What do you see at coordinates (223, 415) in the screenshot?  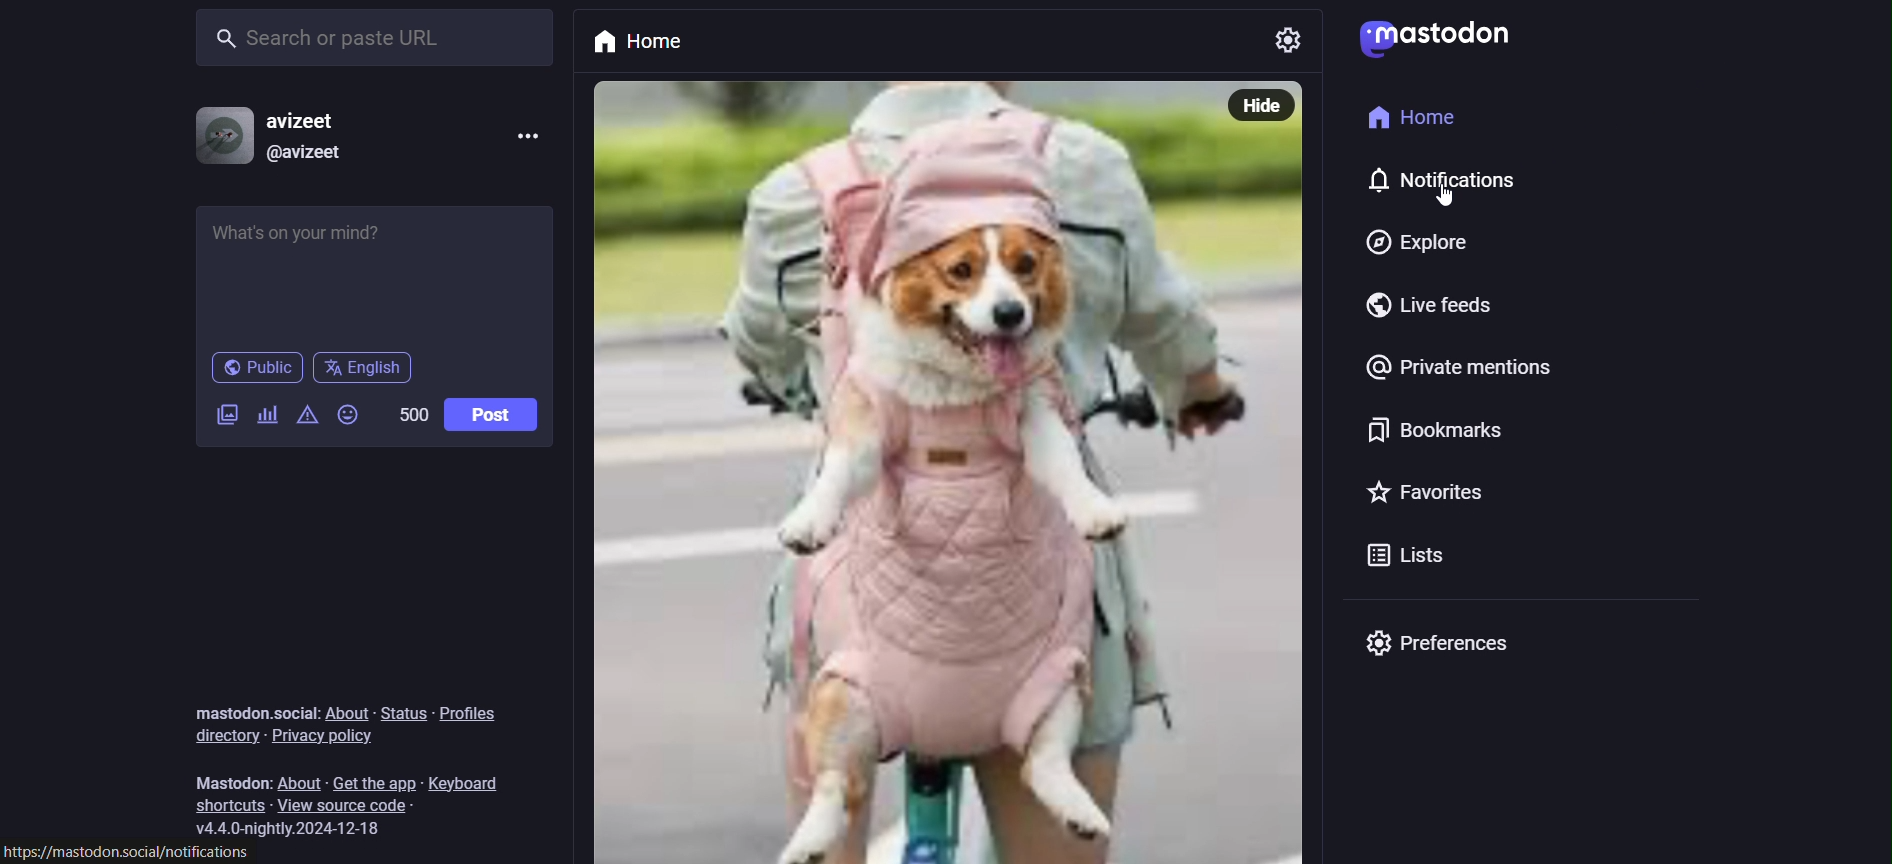 I see `add images` at bounding box center [223, 415].